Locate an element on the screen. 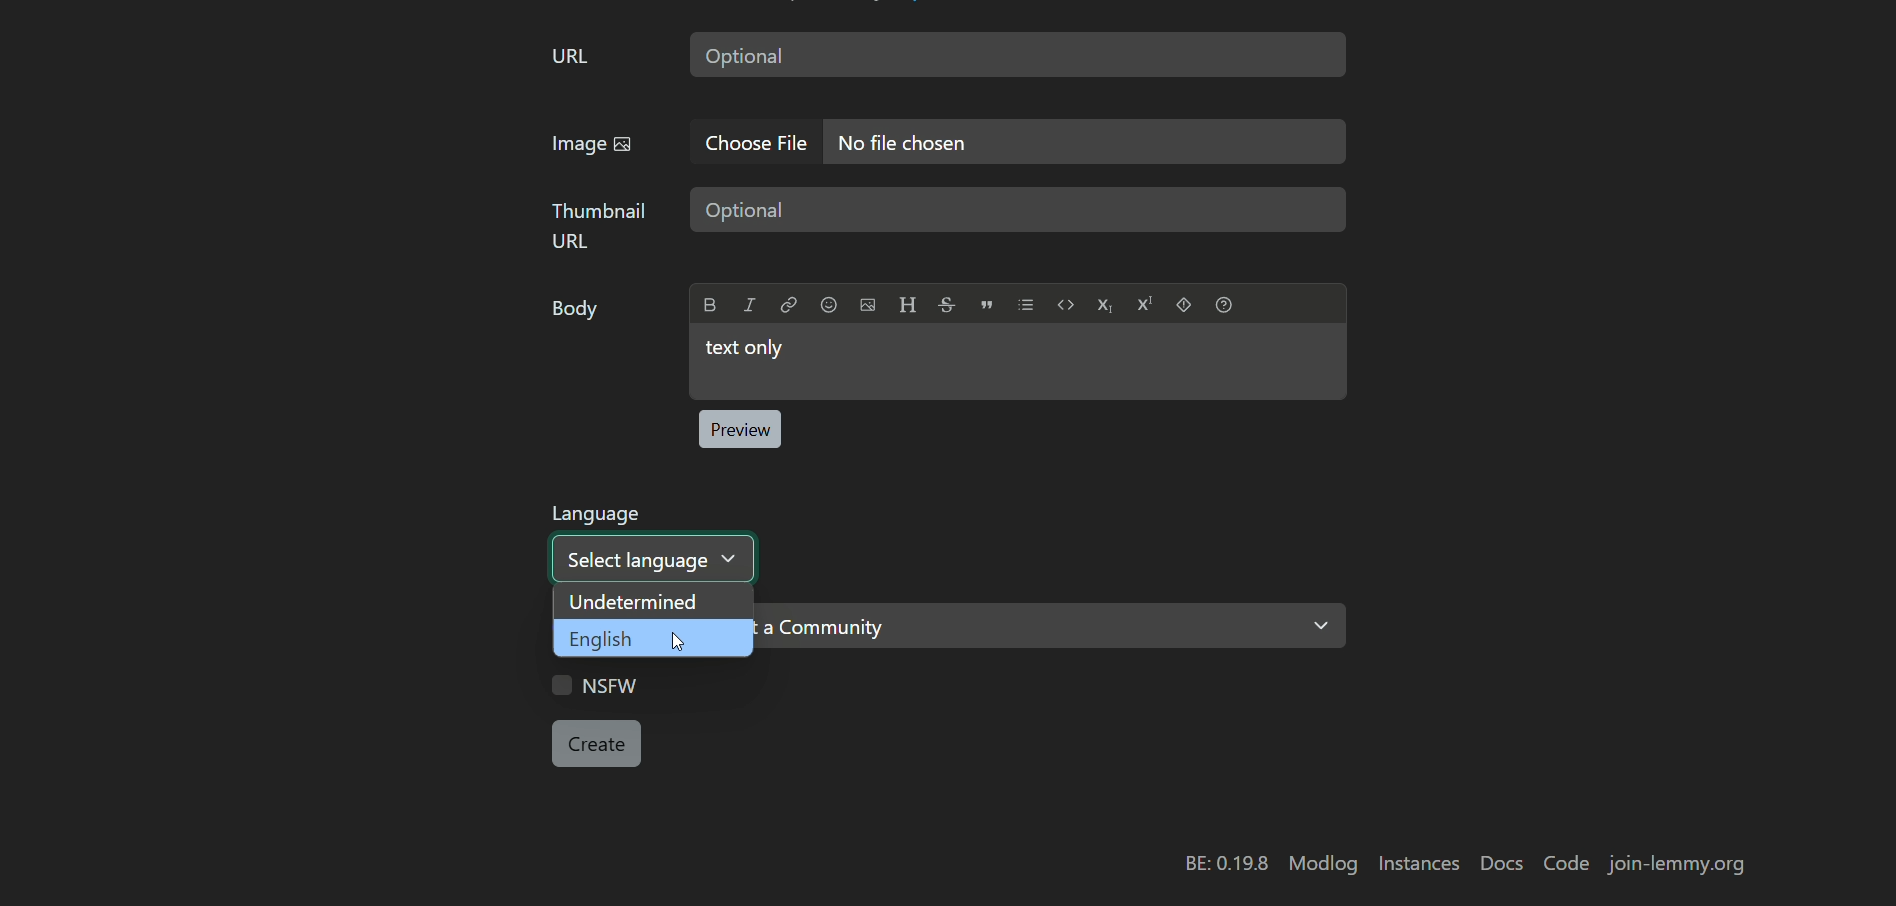 The width and height of the screenshot is (1896, 906). Formatting help is located at coordinates (1224, 304).